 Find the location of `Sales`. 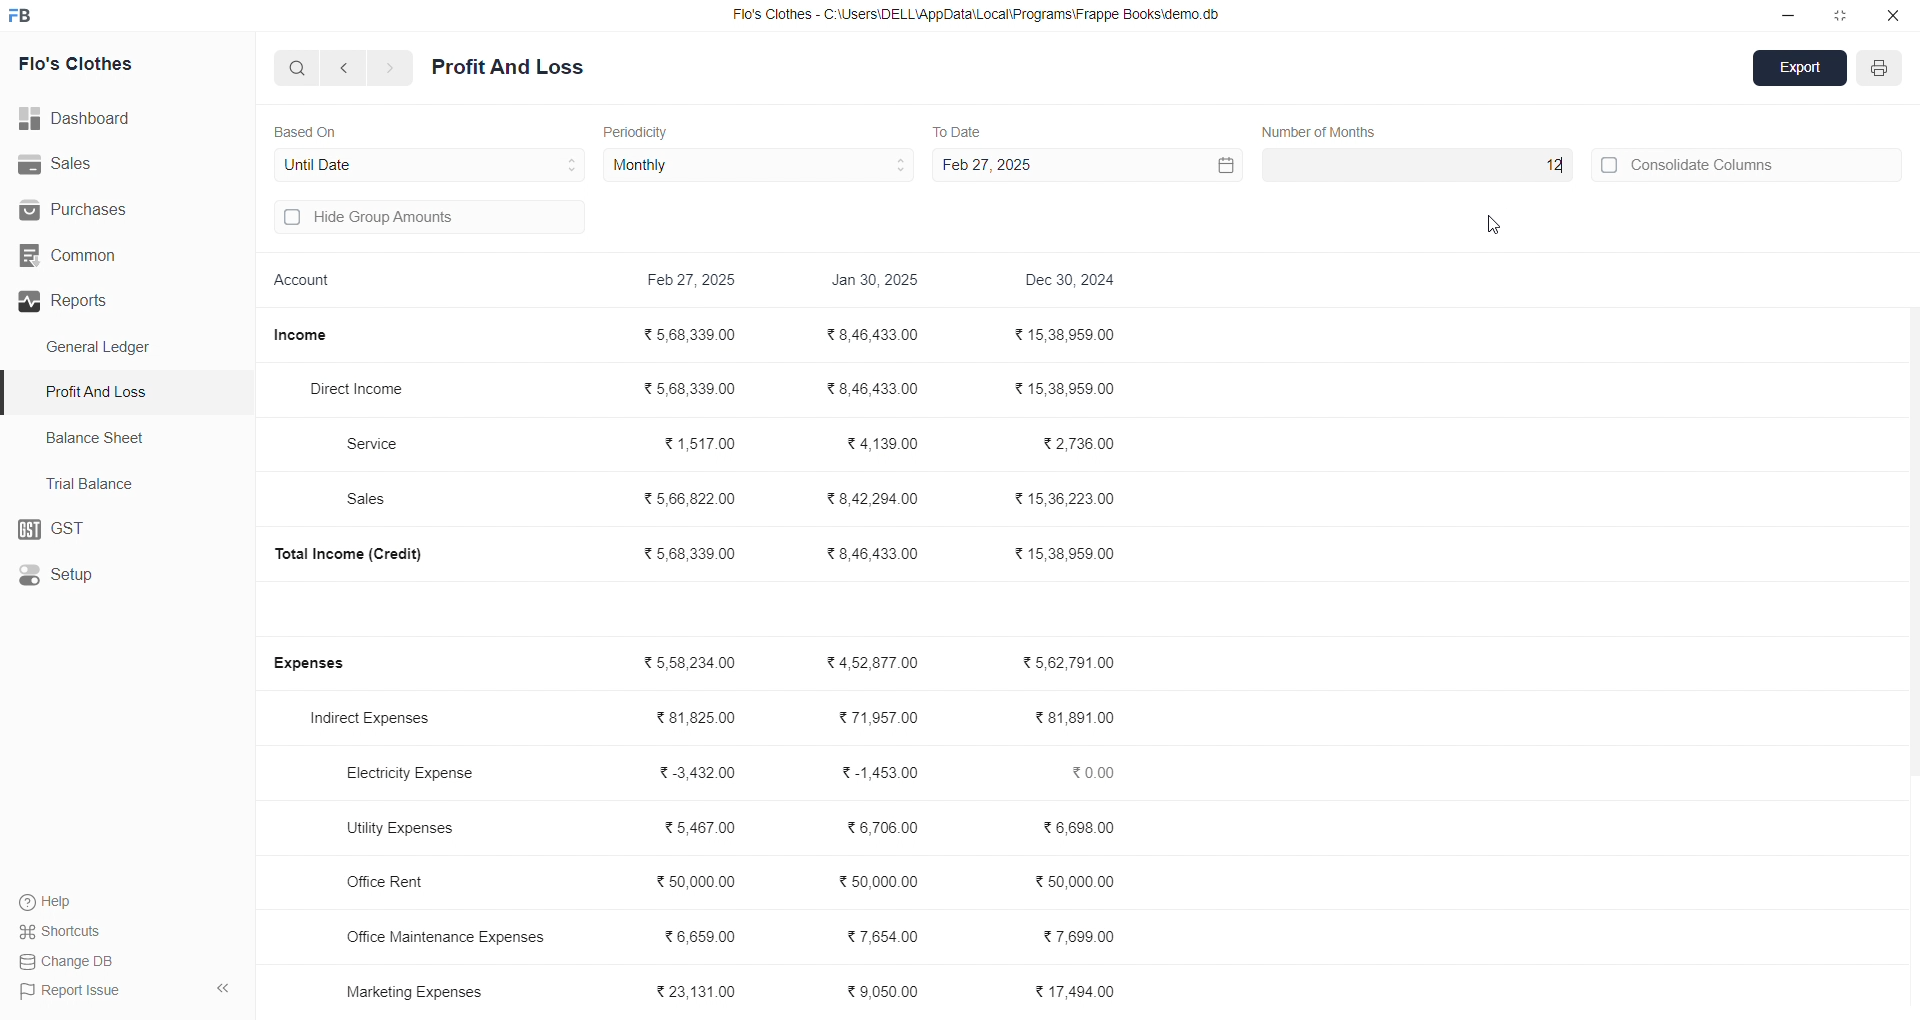

Sales is located at coordinates (376, 501).